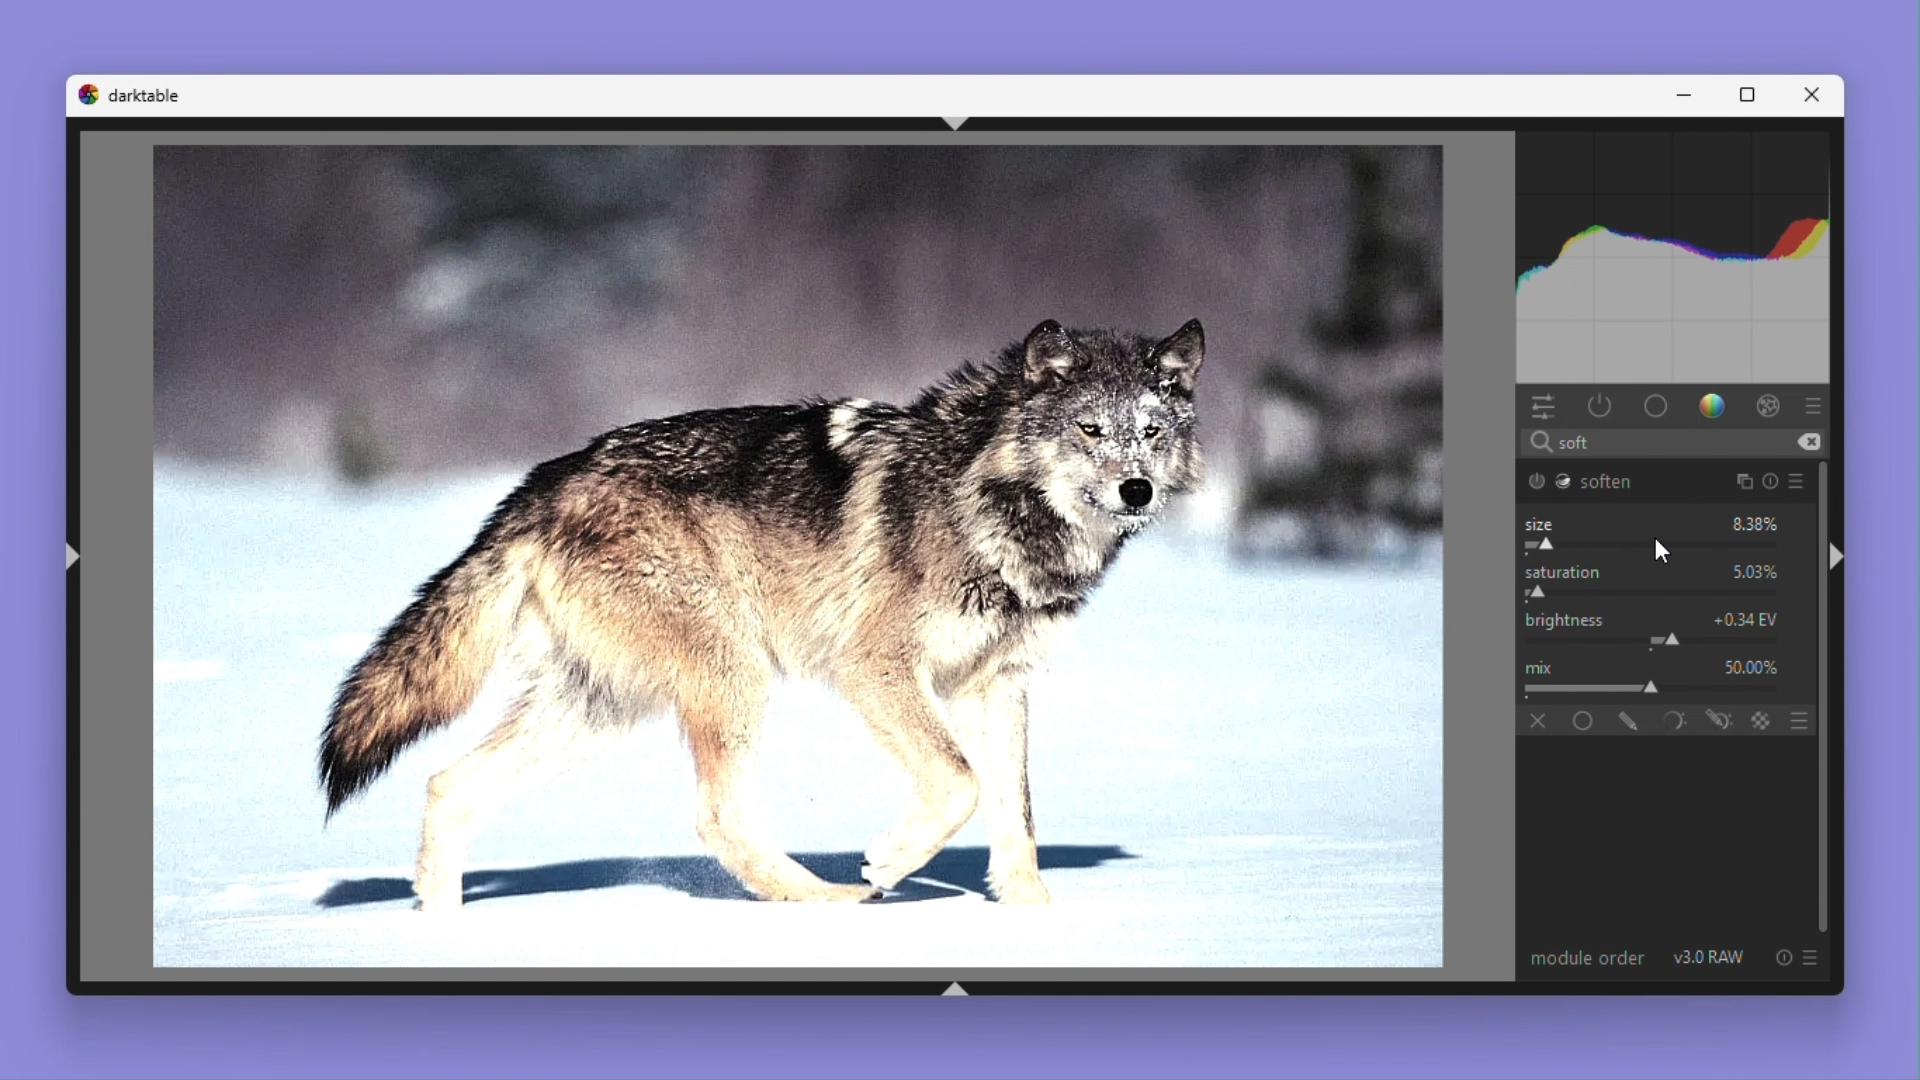  Describe the element at coordinates (959, 988) in the screenshot. I see `shift+ctrl+b` at that location.